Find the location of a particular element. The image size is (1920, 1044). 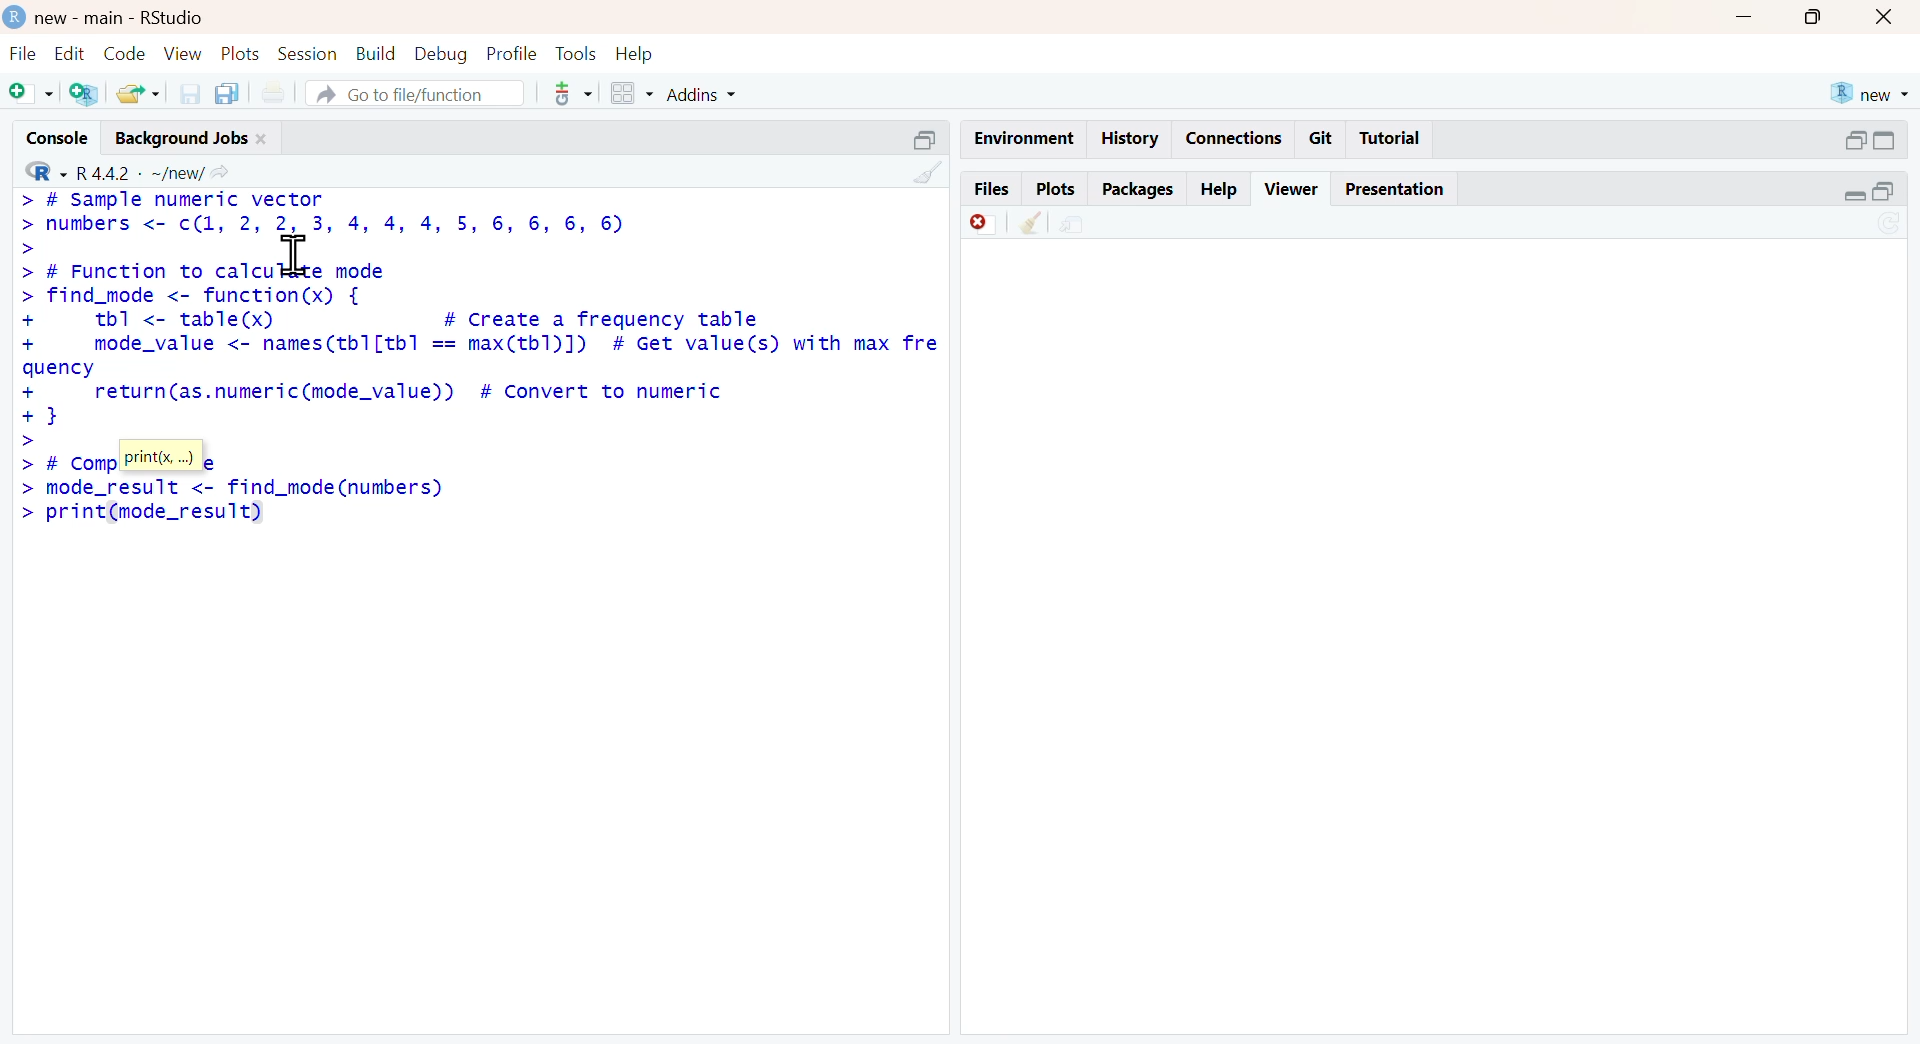

save is located at coordinates (192, 93).